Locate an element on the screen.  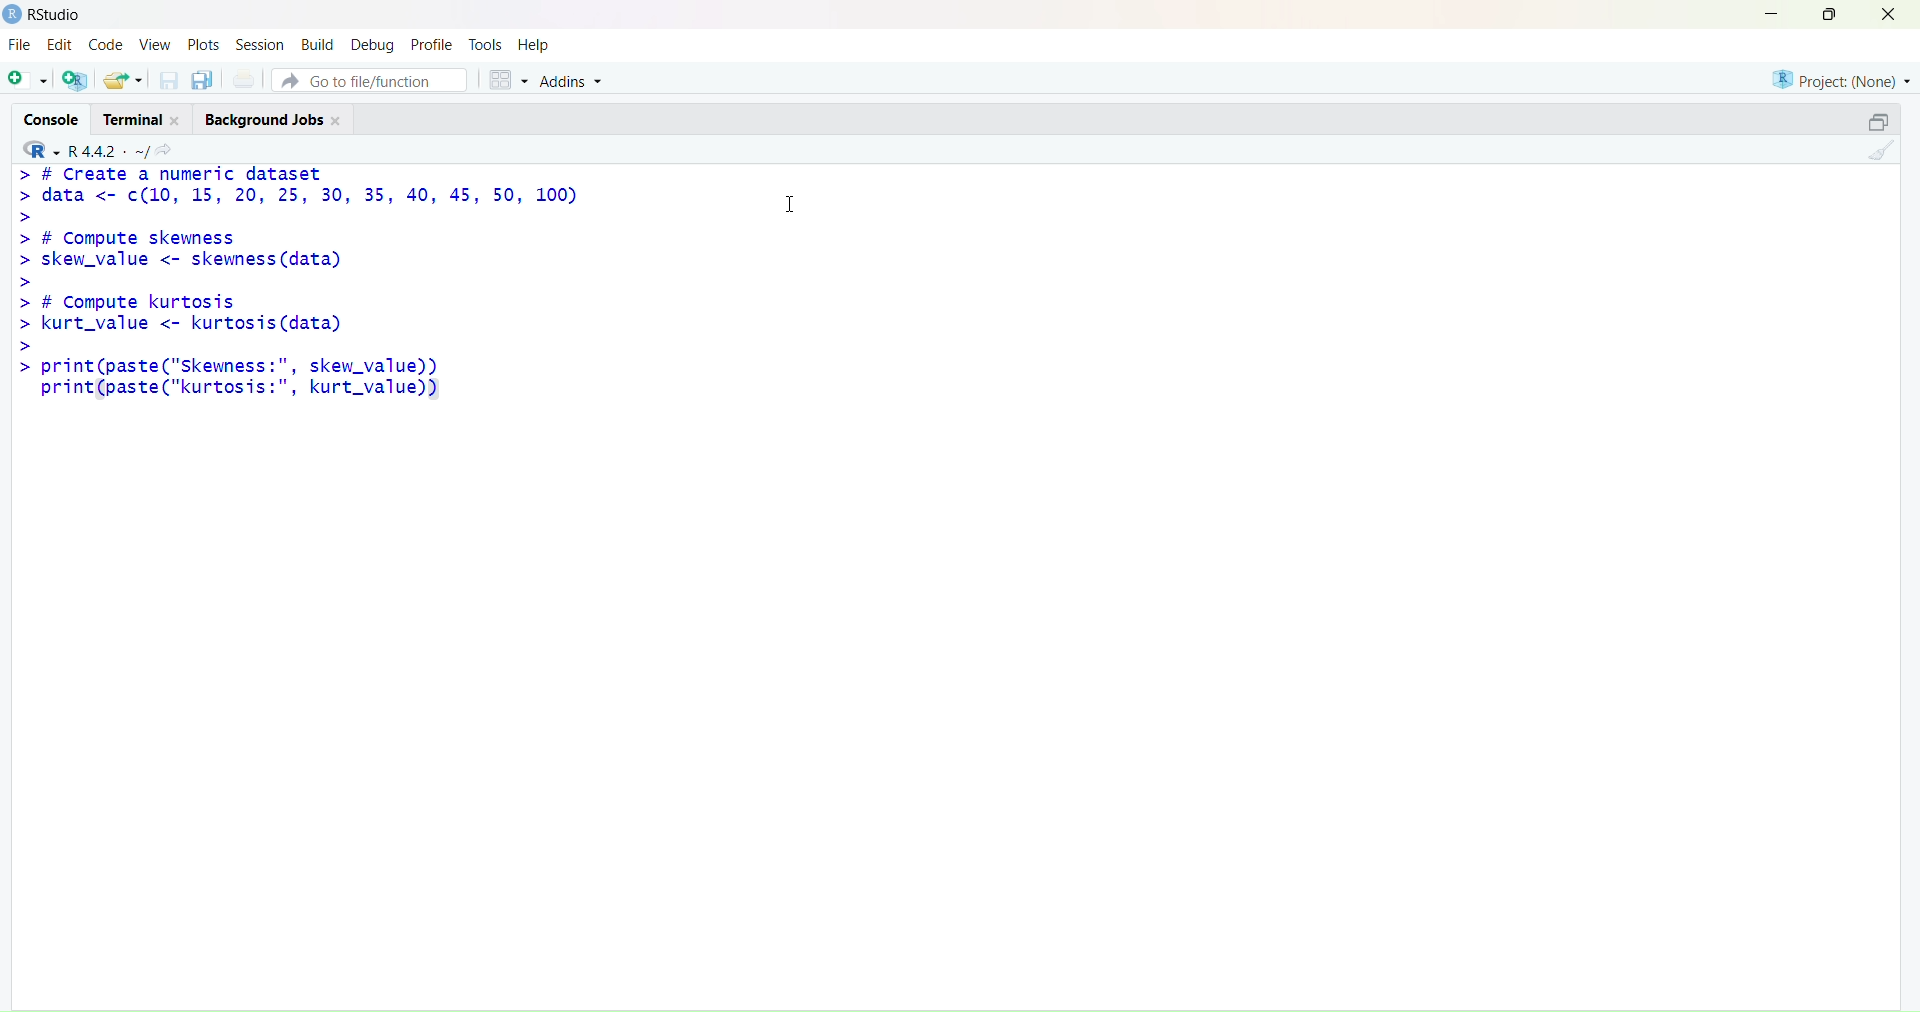
Text cursor is located at coordinates (795, 202).